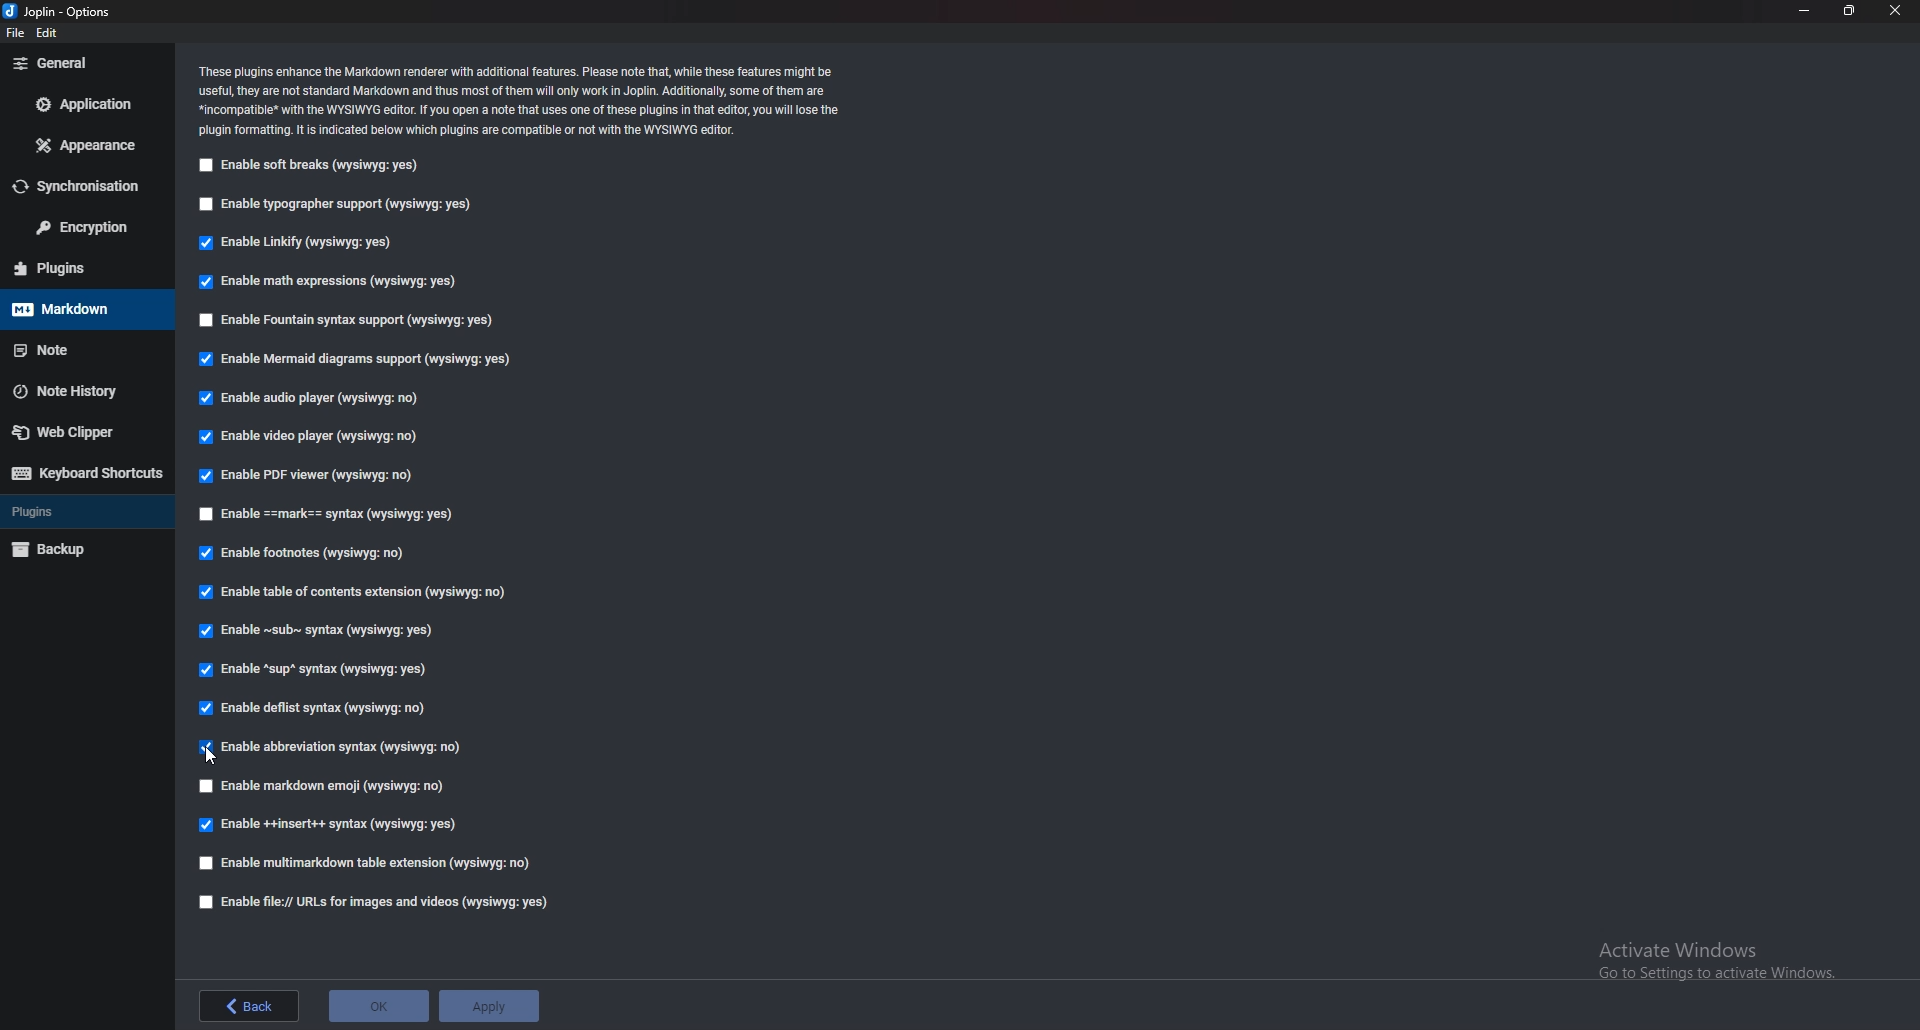 The image size is (1920, 1030). Describe the element at coordinates (80, 511) in the screenshot. I see `Plugins` at that location.